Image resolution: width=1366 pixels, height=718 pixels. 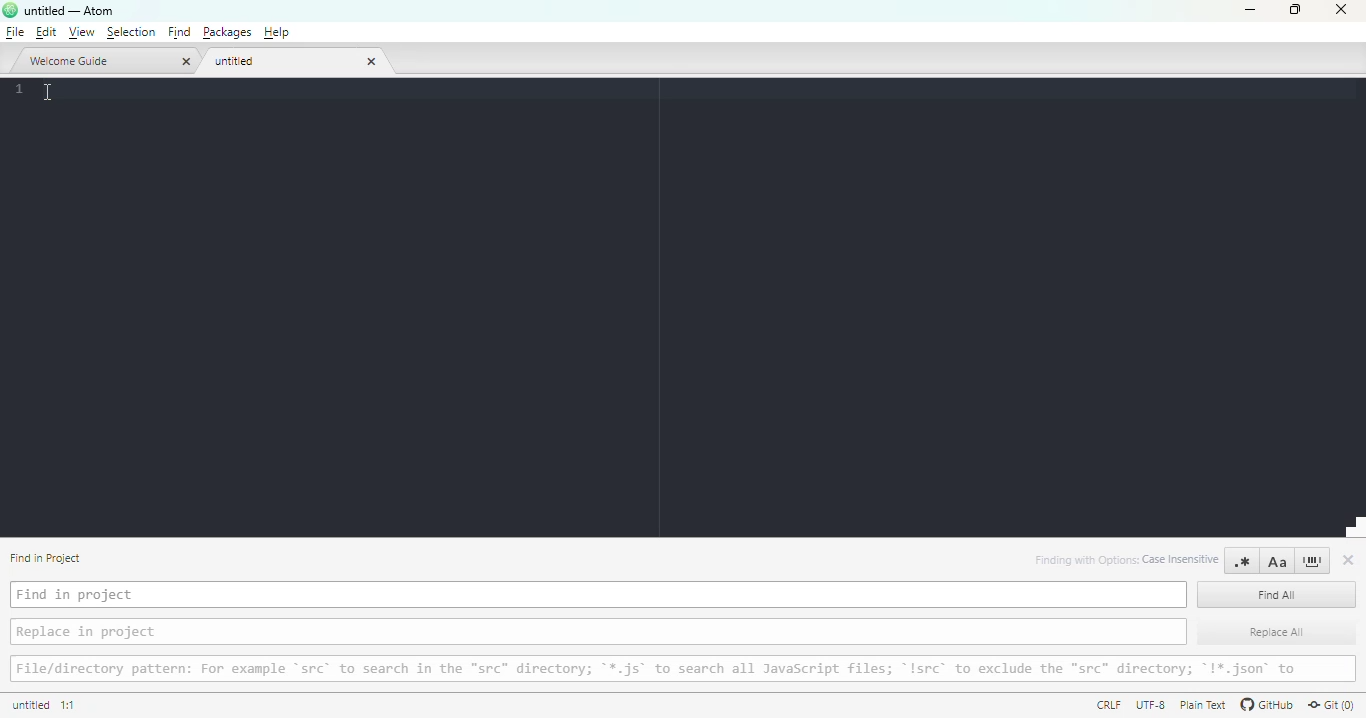 What do you see at coordinates (1266, 705) in the screenshot?
I see `GitHub` at bounding box center [1266, 705].